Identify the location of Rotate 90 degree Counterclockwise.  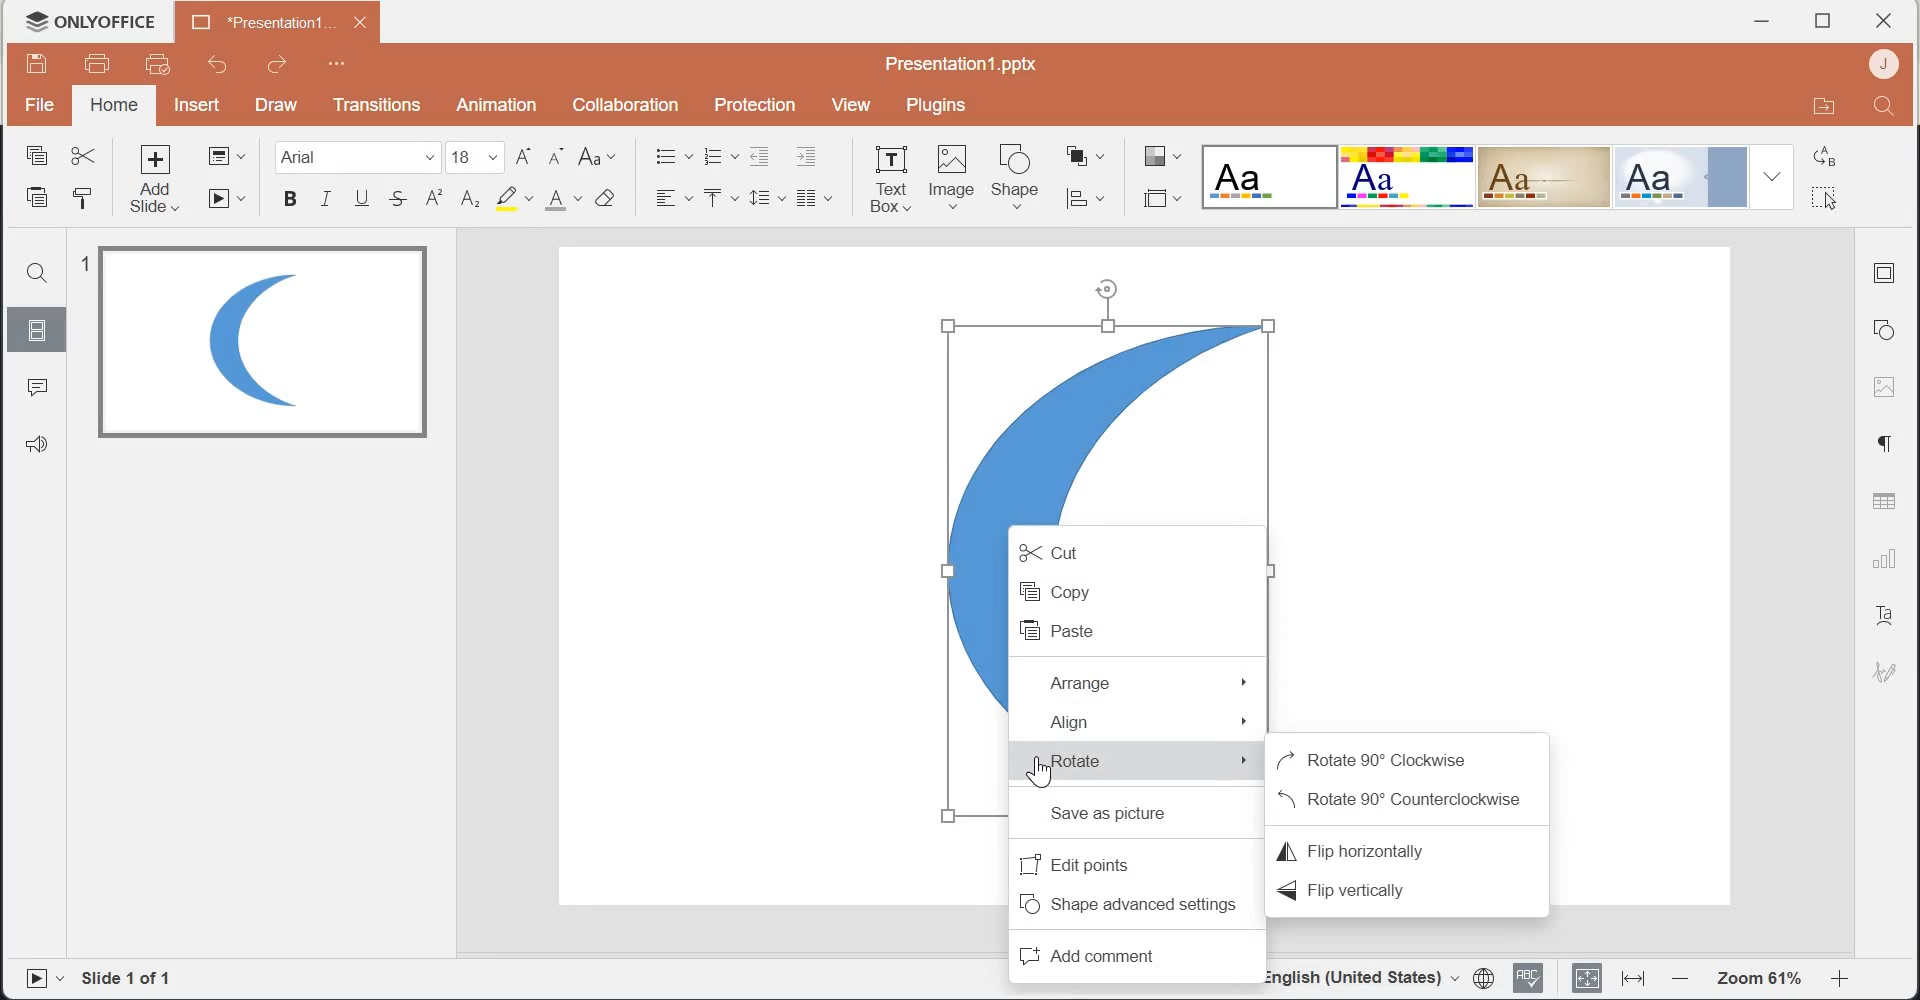
(1404, 800).